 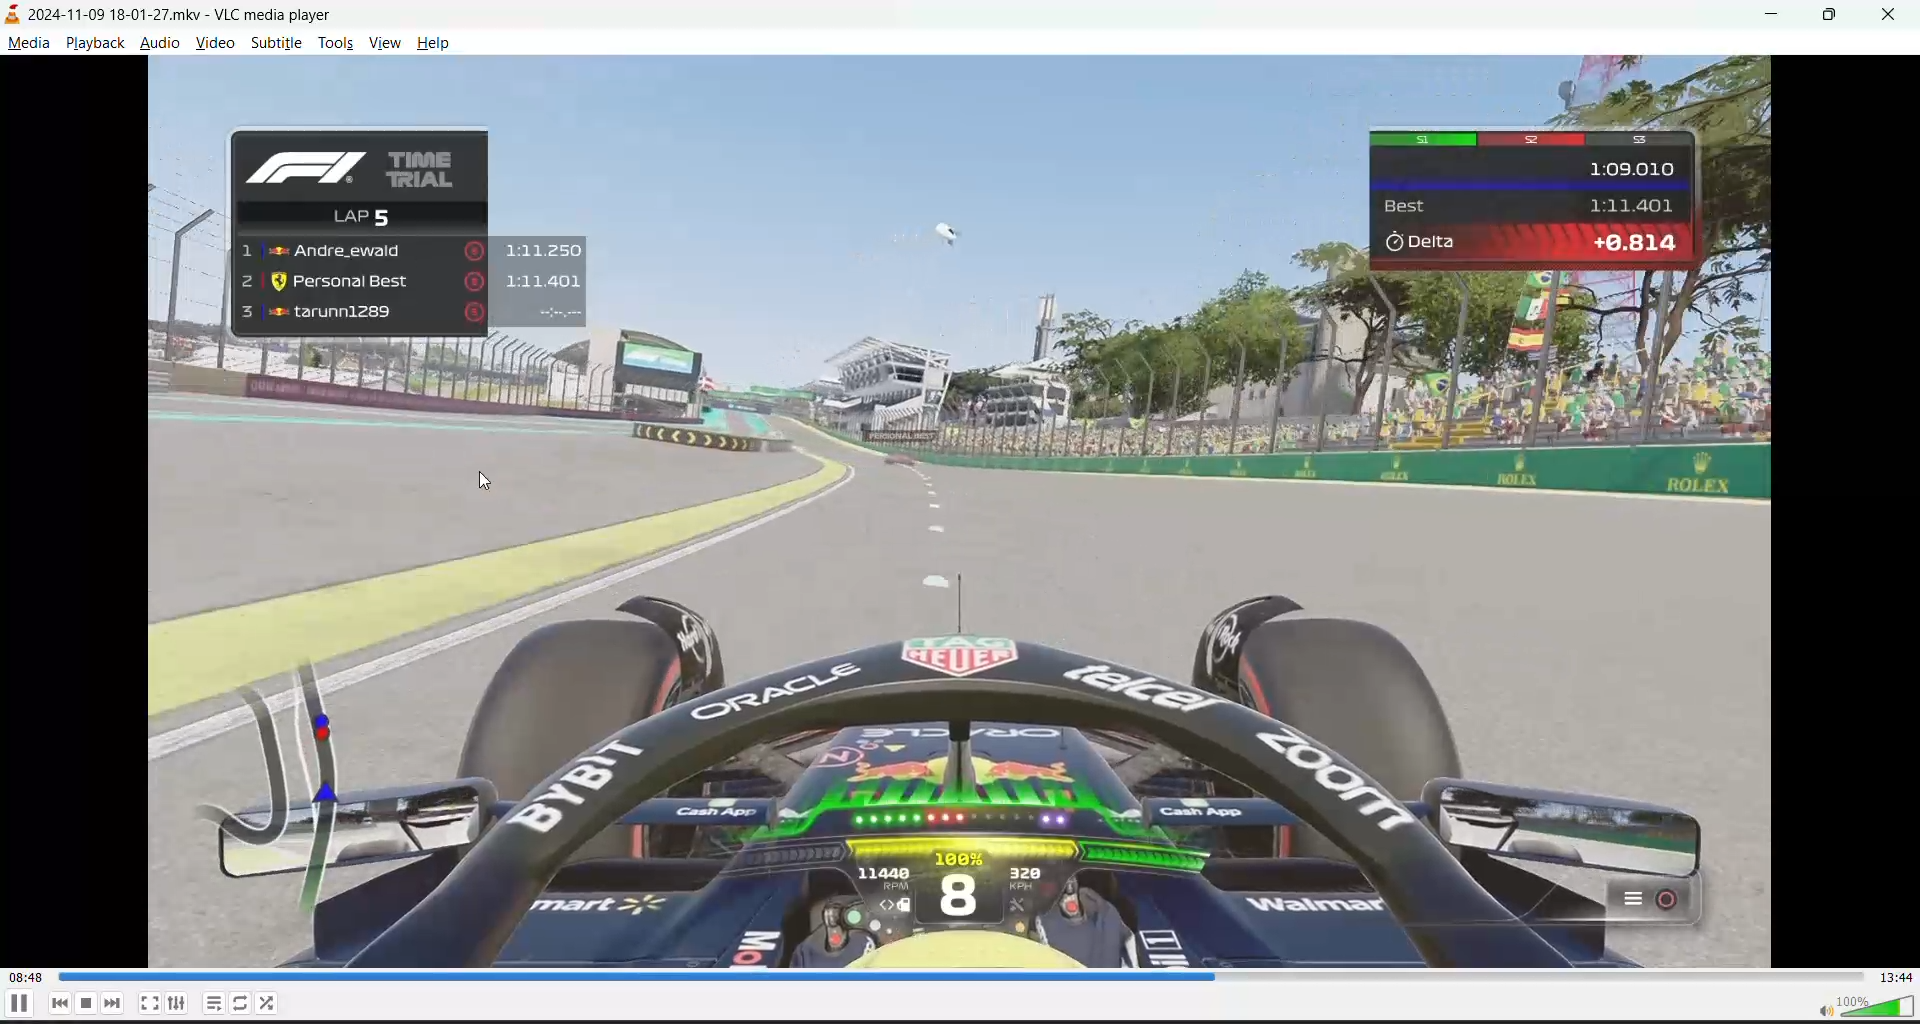 What do you see at coordinates (147, 1003) in the screenshot?
I see `fullscreen` at bounding box center [147, 1003].